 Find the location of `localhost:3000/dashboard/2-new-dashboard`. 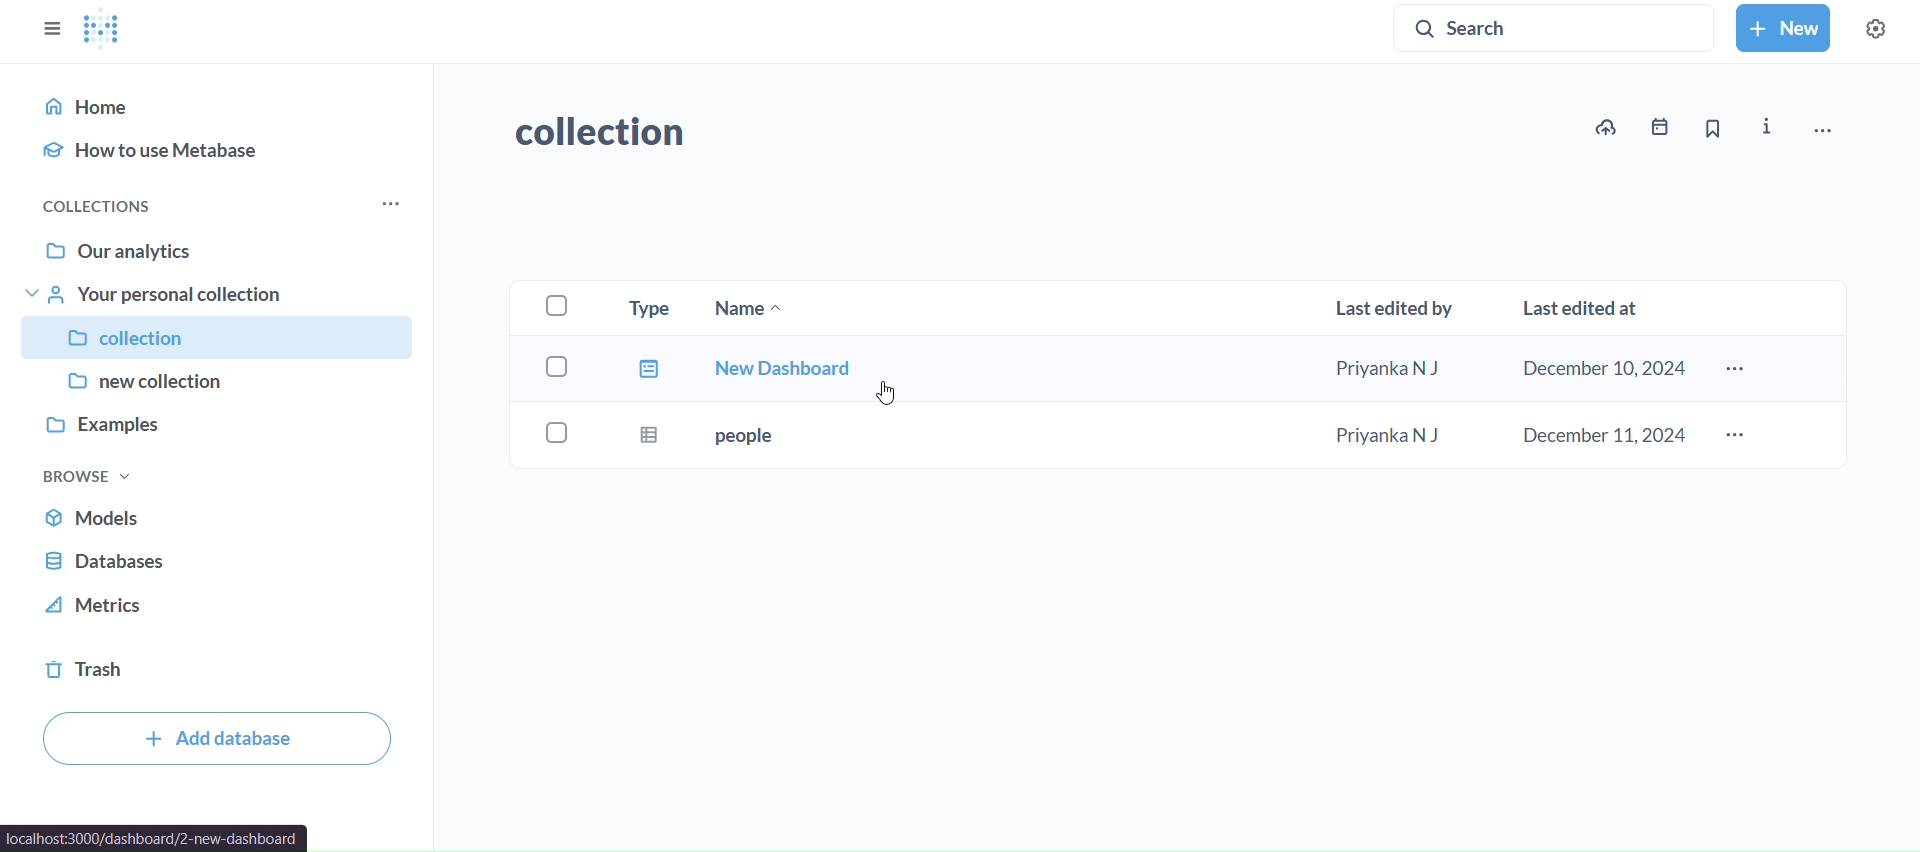

localhost:3000/dashboard/2-new-dashboard is located at coordinates (154, 839).